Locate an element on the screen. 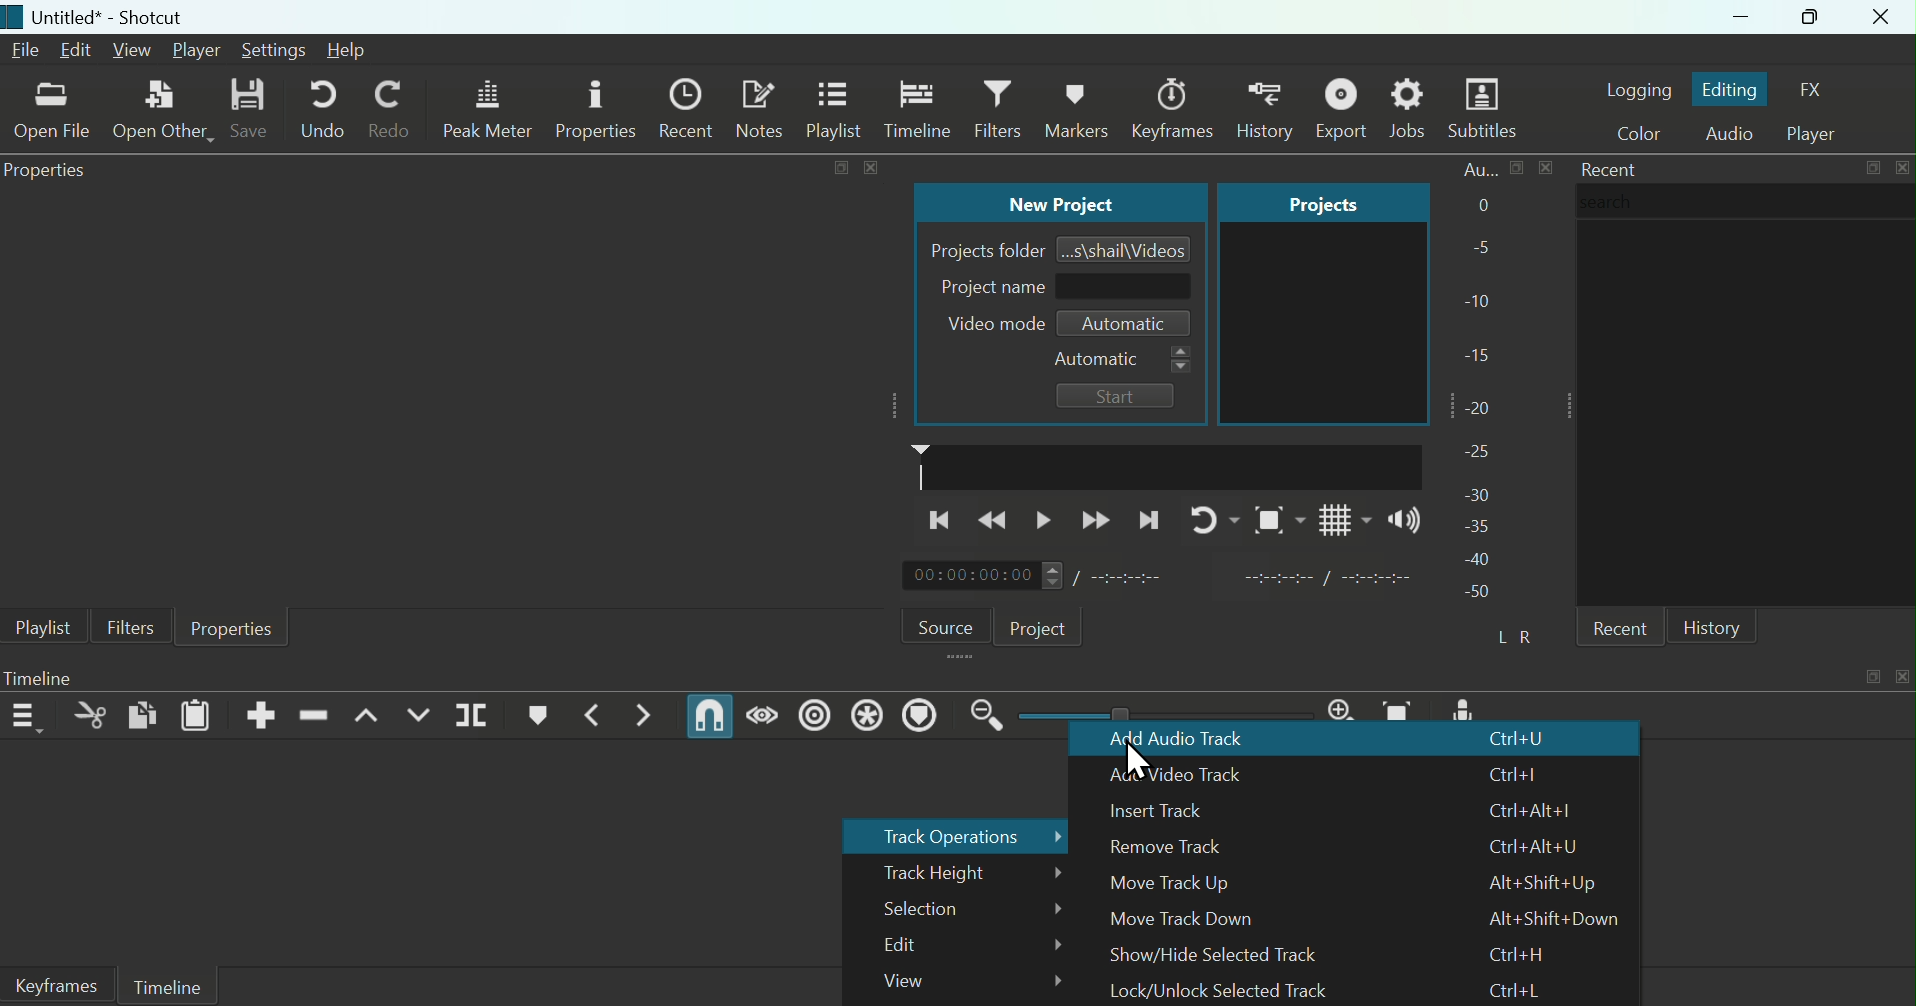 This screenshot has width=1916, height=1006. Export is located at coordinates (1346, 108).